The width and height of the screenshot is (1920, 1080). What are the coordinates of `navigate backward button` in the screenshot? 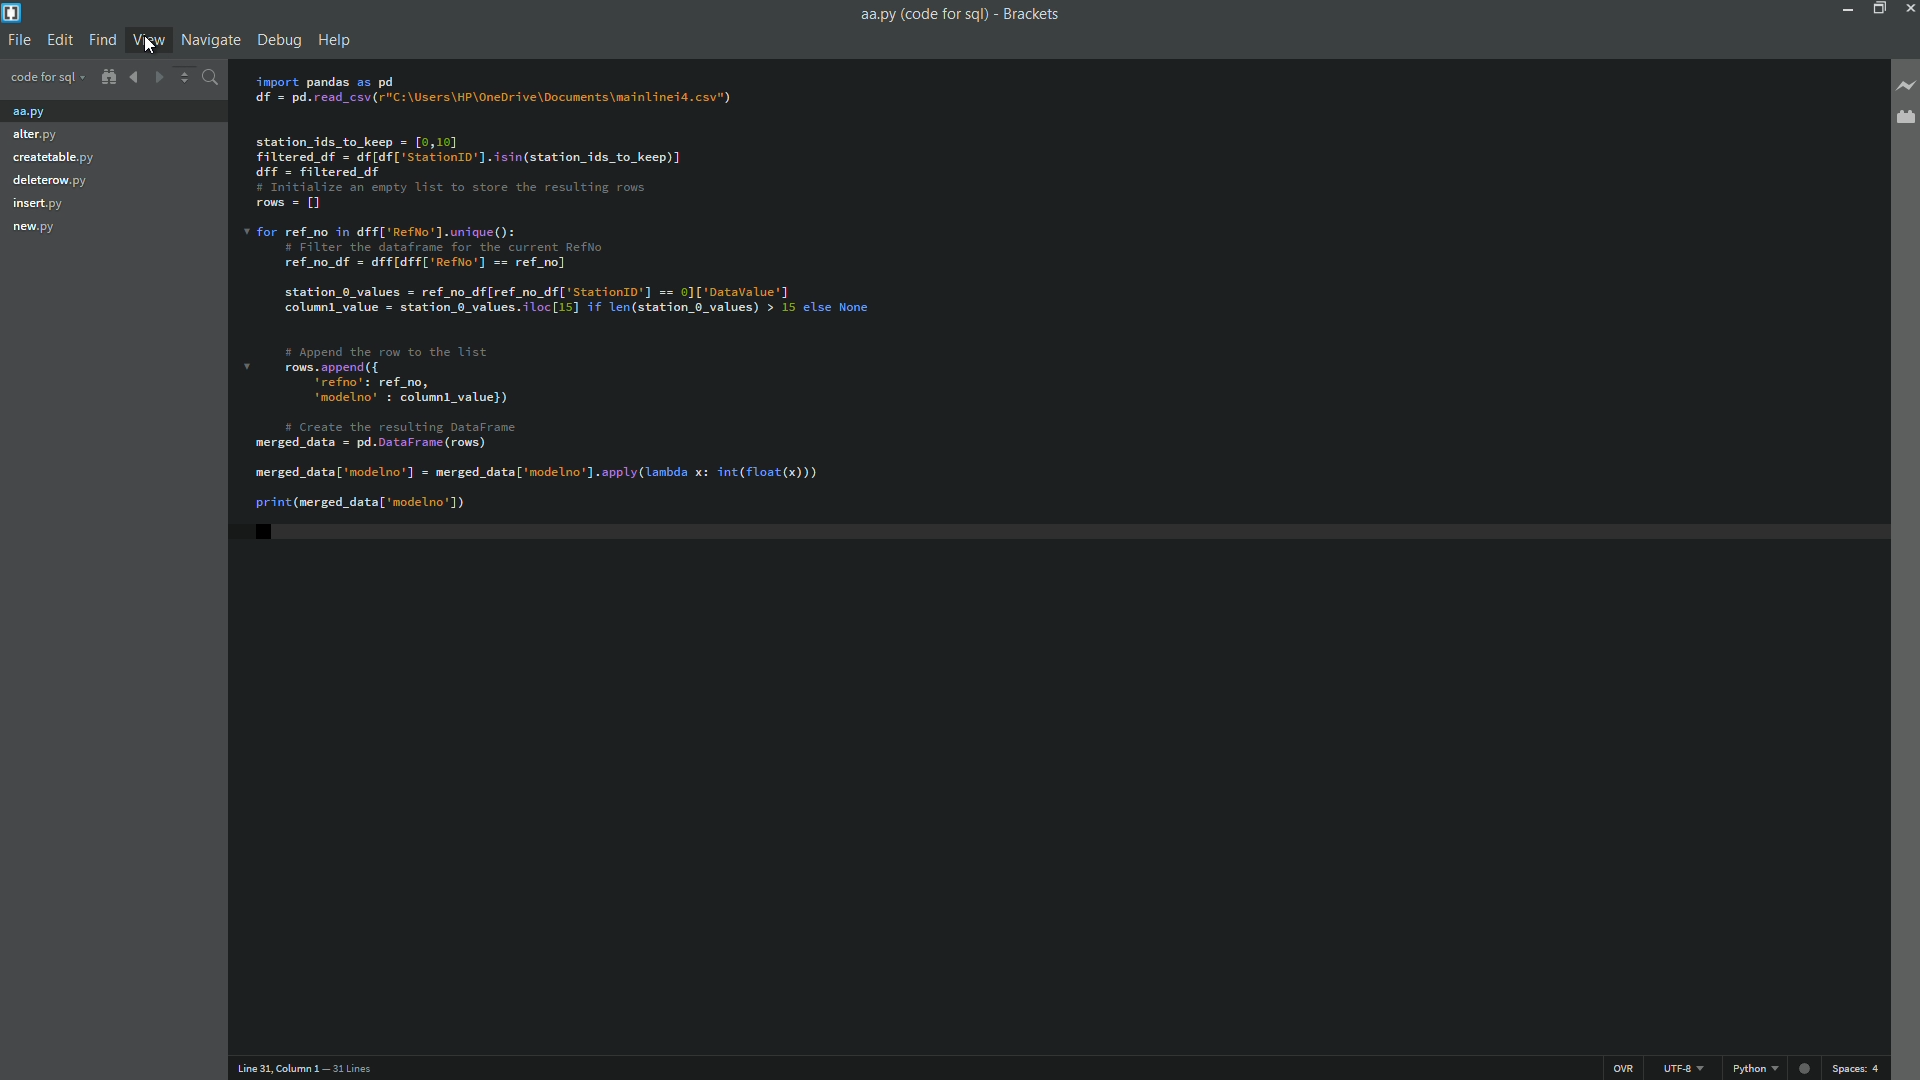 It's located at (132, 77).